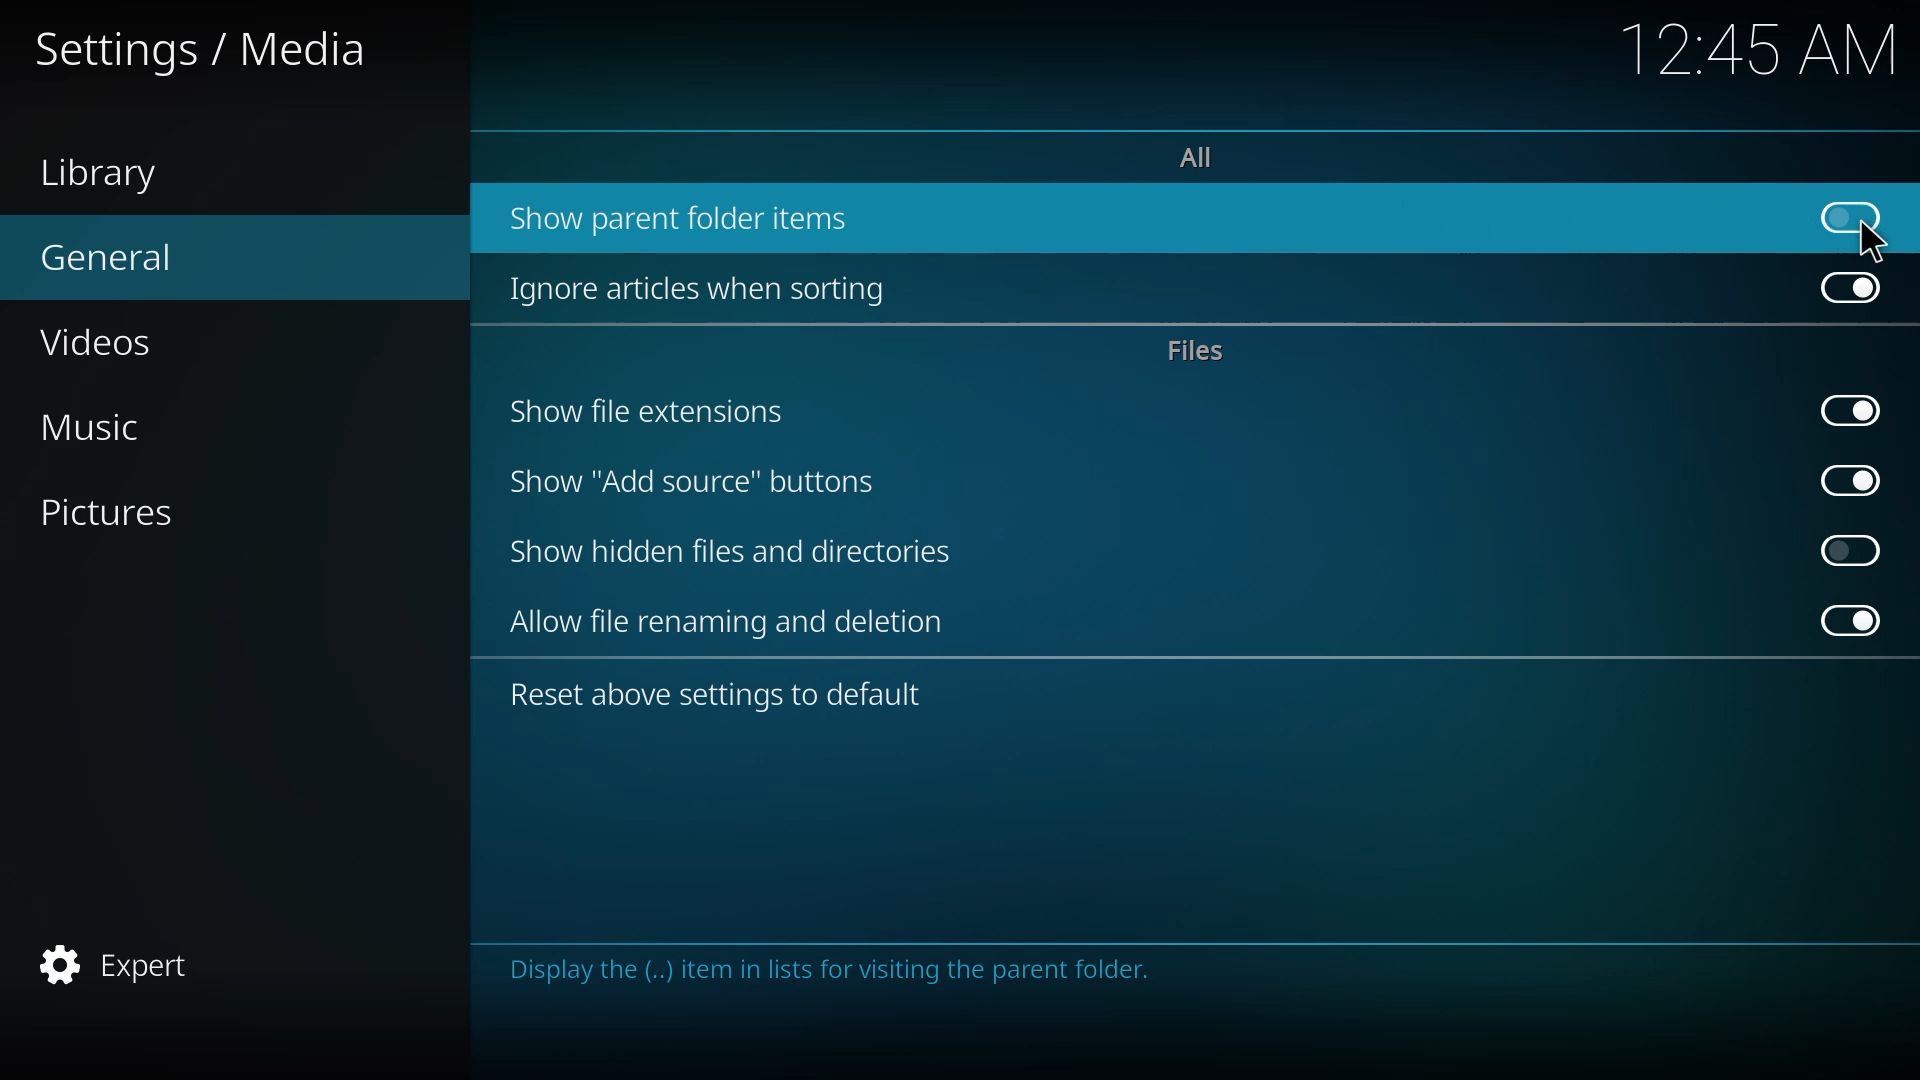  I want to click on show hidden files and directories, so click(728, 552).